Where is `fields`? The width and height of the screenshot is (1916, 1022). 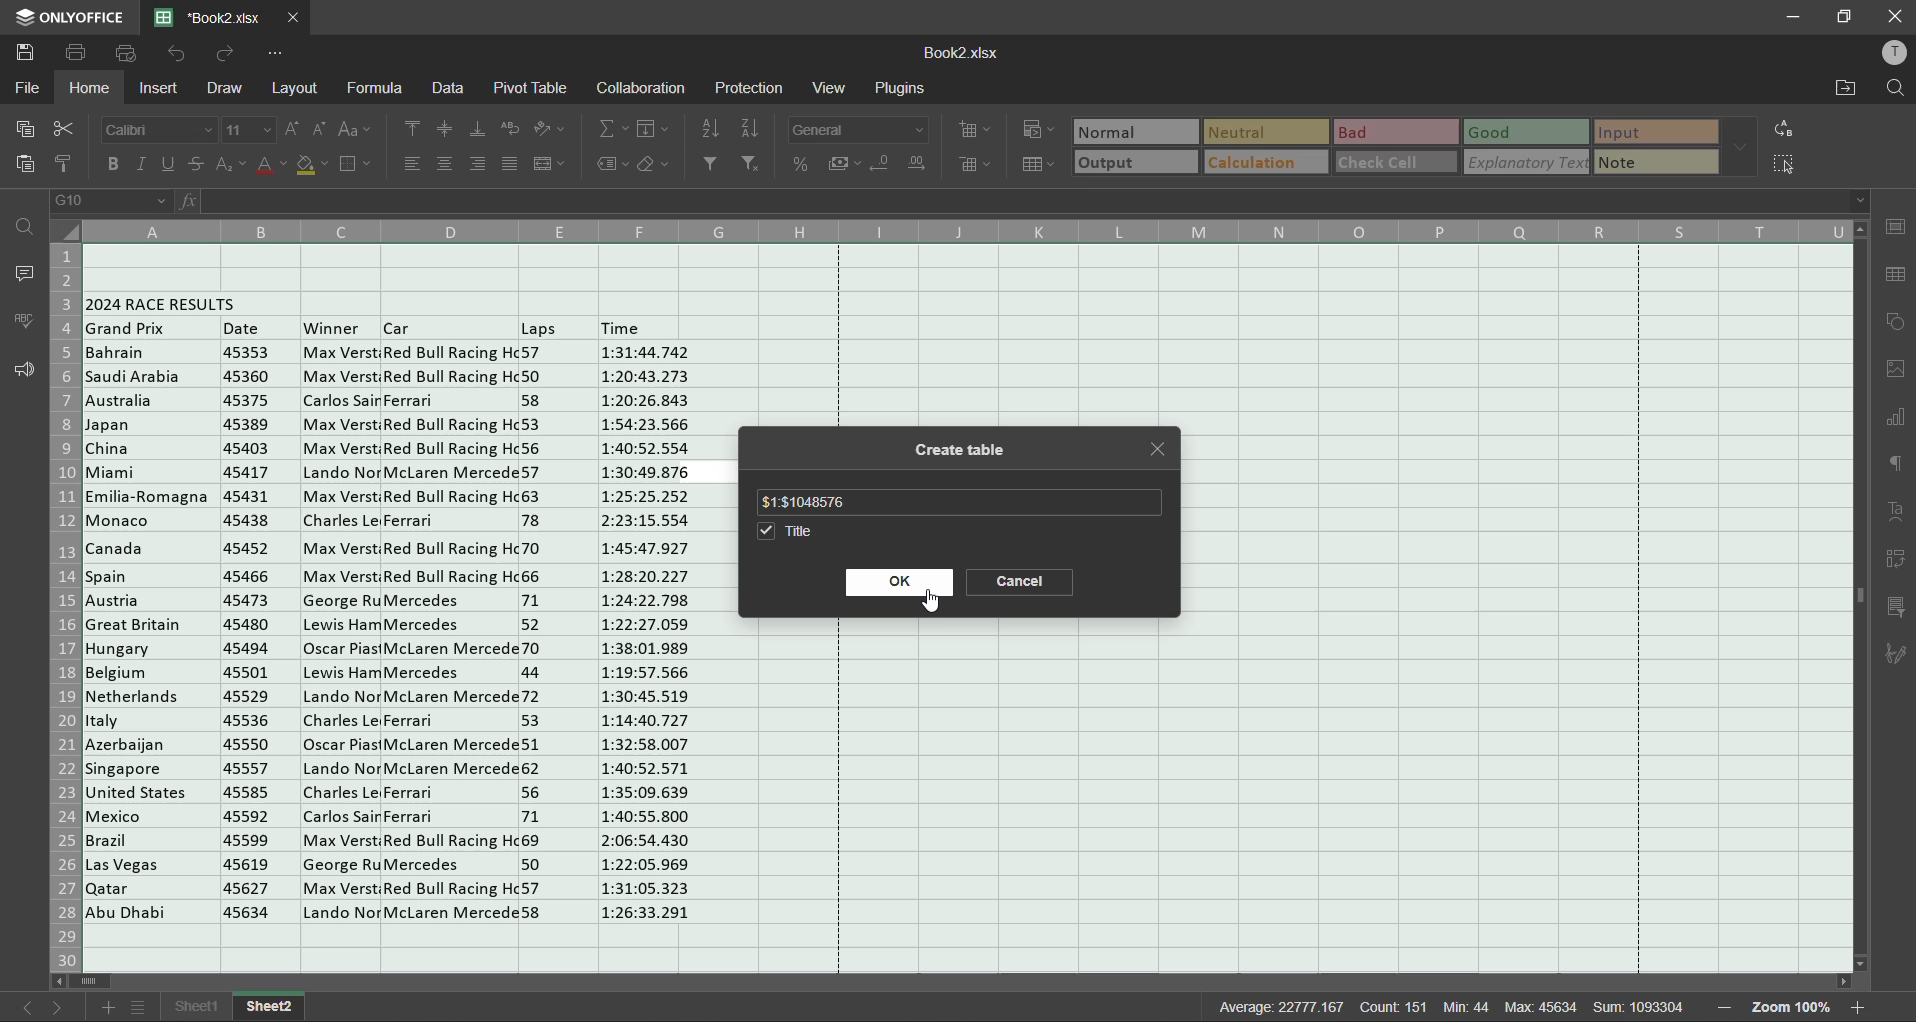 fields is located at coordinates (653, 130).